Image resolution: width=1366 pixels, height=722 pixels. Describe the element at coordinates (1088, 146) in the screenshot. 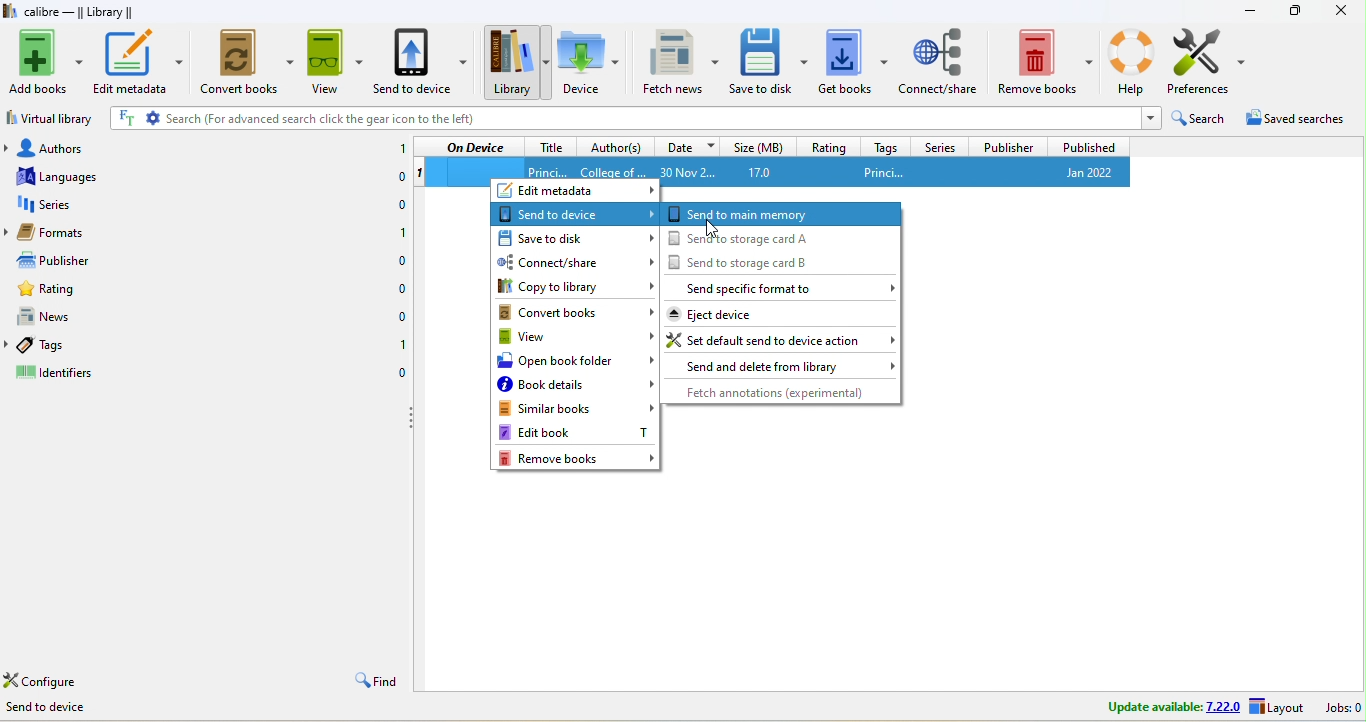

I see `published` at that location.